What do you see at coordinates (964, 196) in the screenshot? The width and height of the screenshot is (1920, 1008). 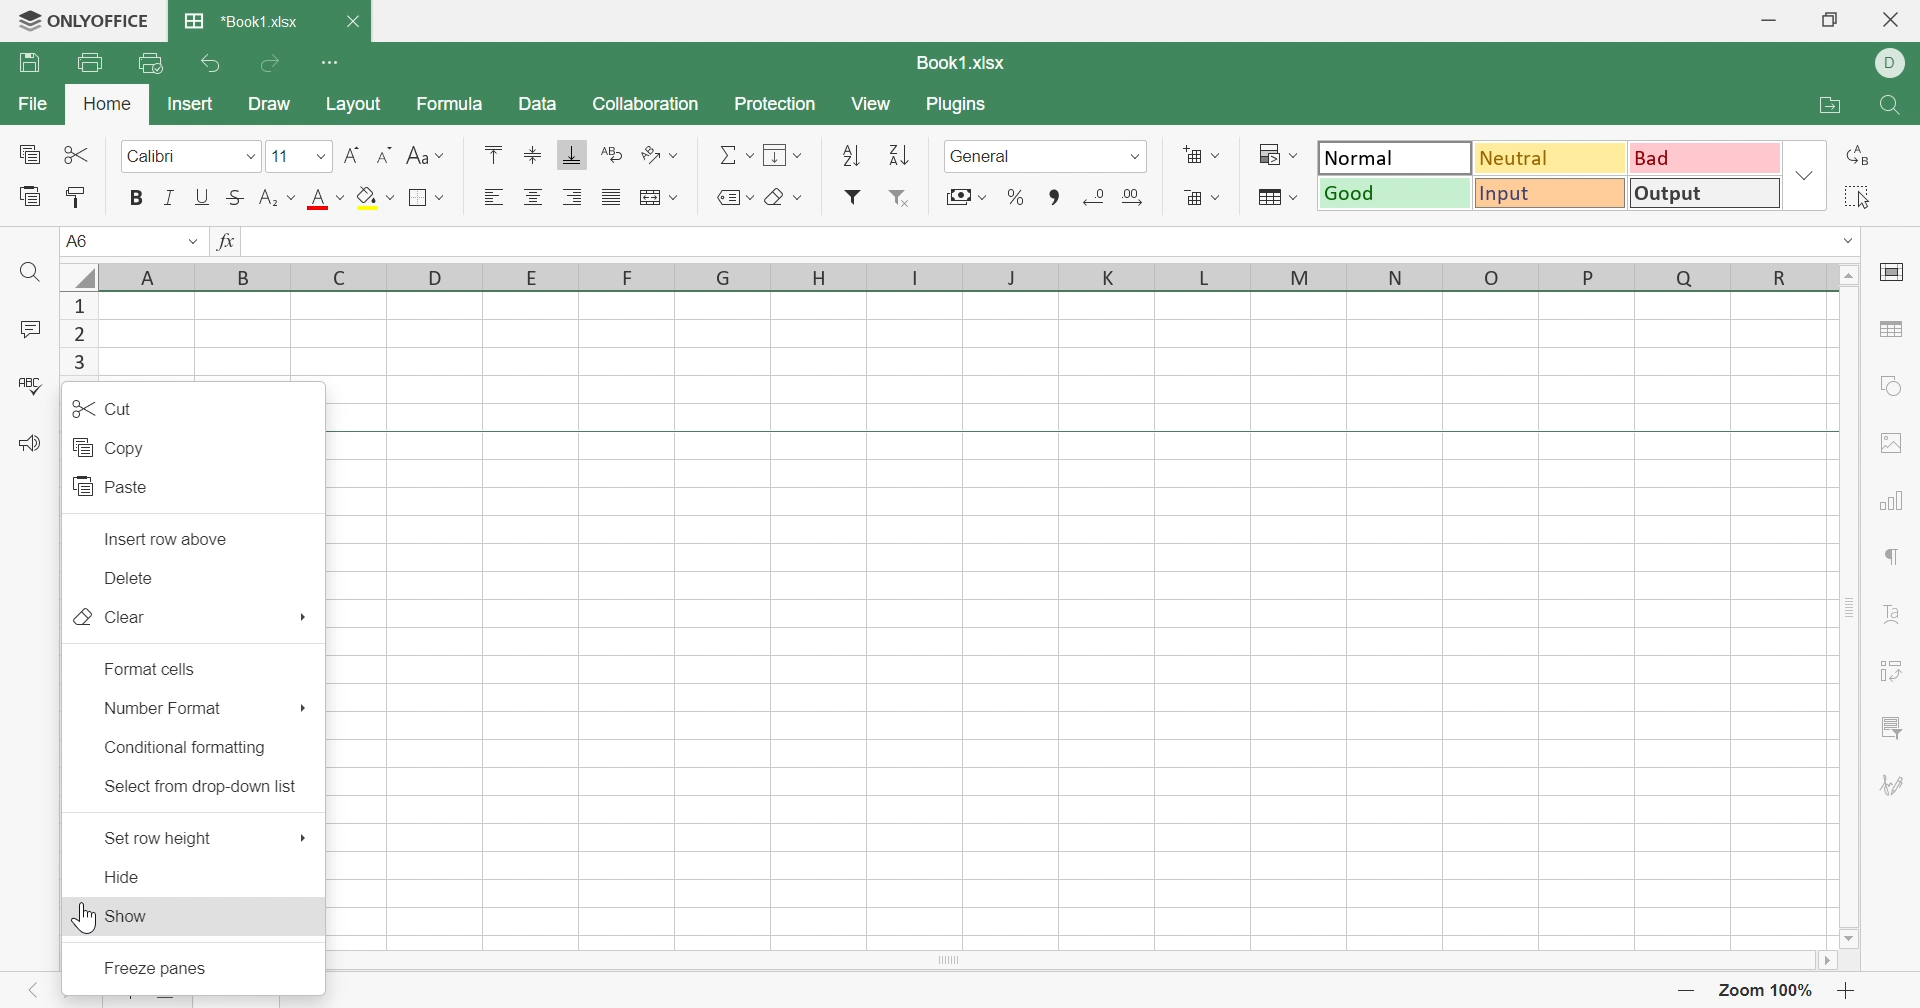 I see `Accounting style` at bounding box center [964, 196].